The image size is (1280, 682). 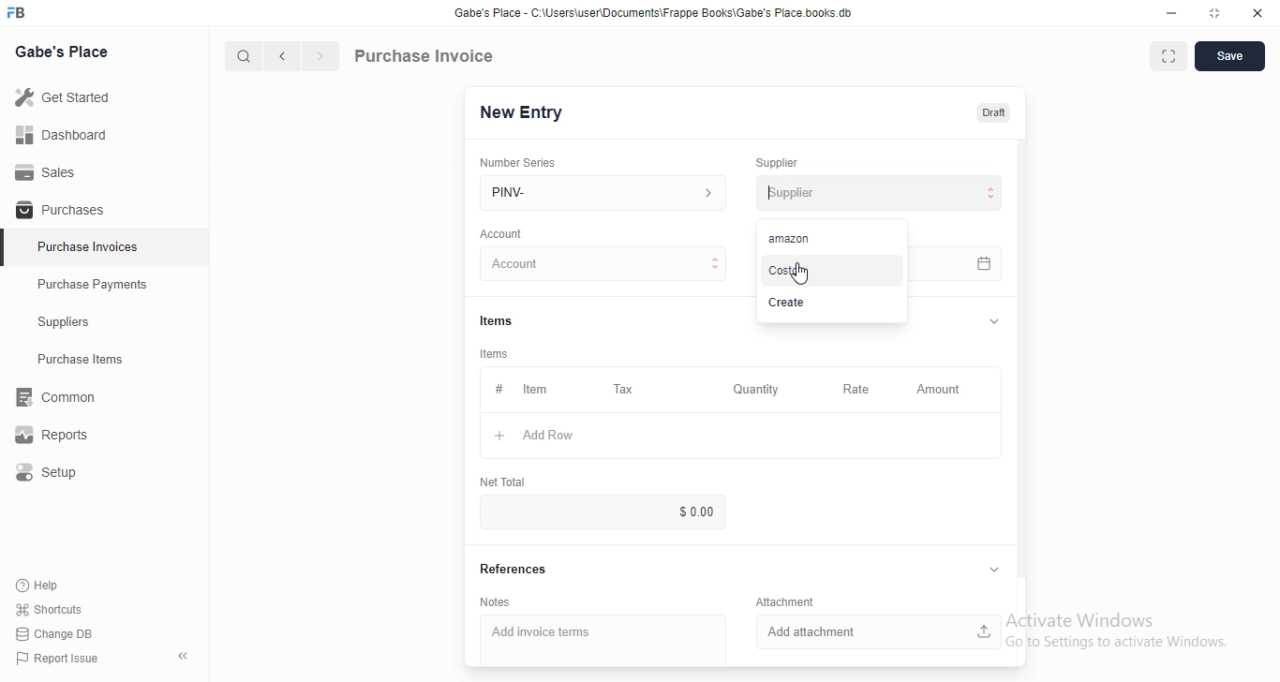 What do you see at coordinates (495, 602) in the screenshot?
I see `Notes` at bounding box center [495, 602].